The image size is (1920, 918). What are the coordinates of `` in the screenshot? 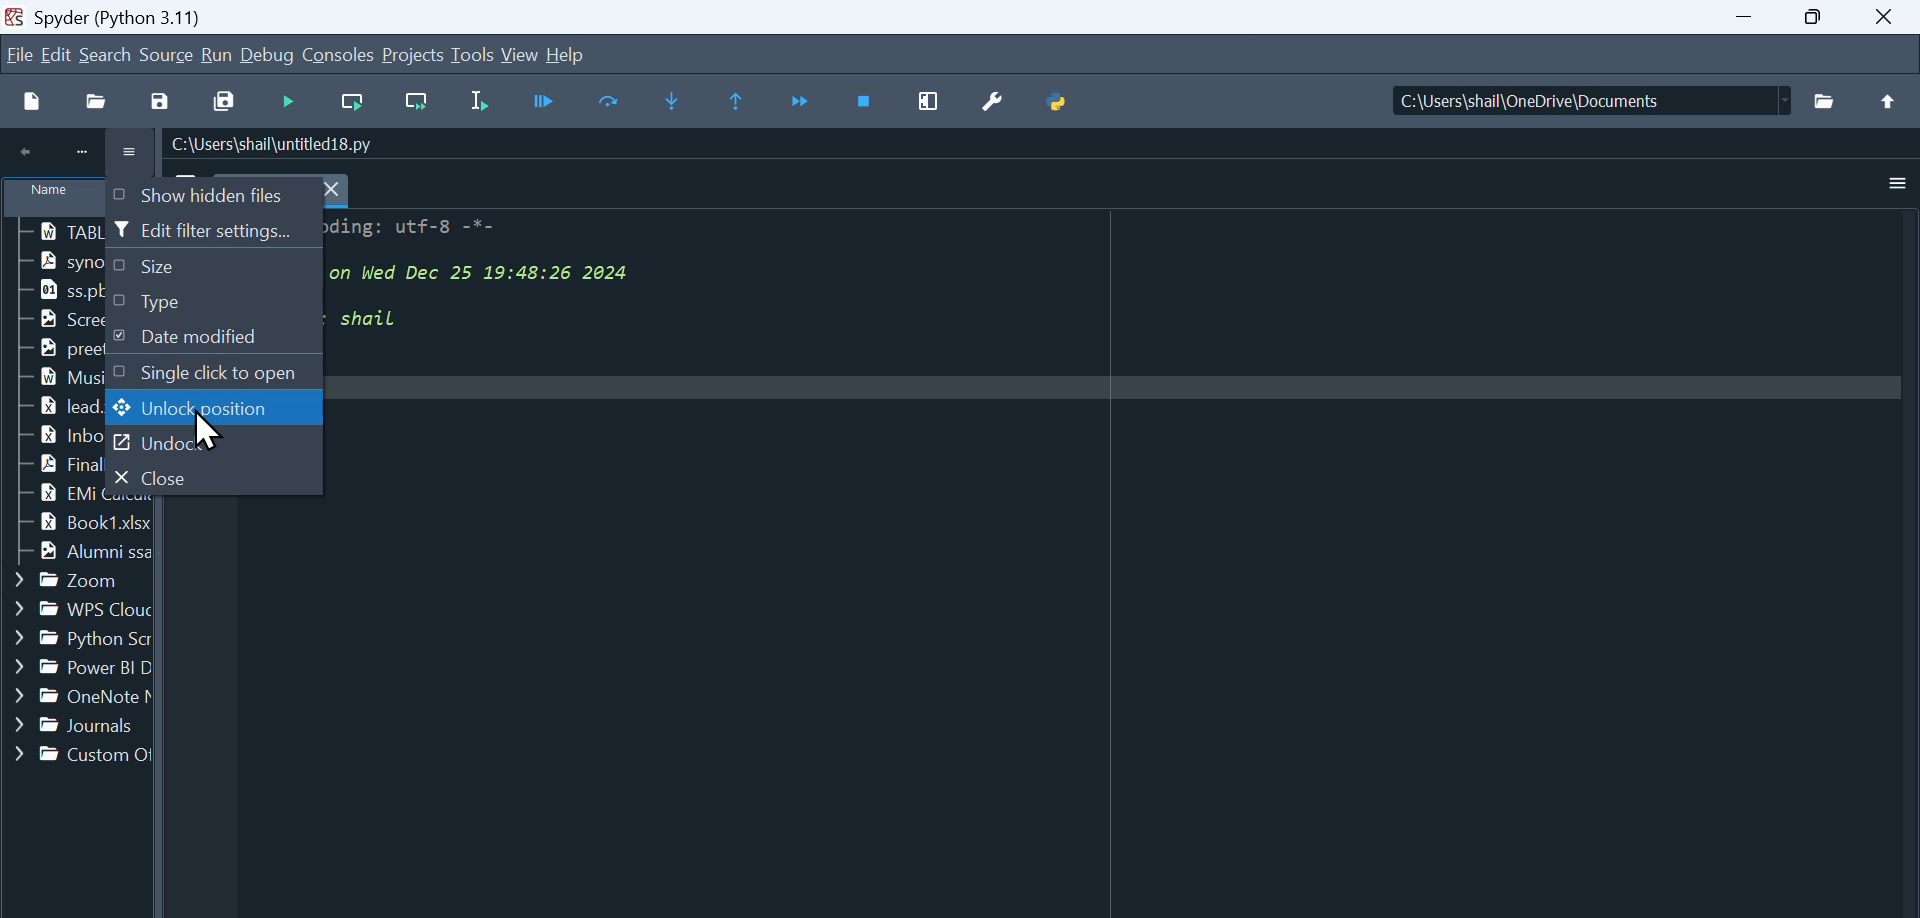 It's located at (217, 56).